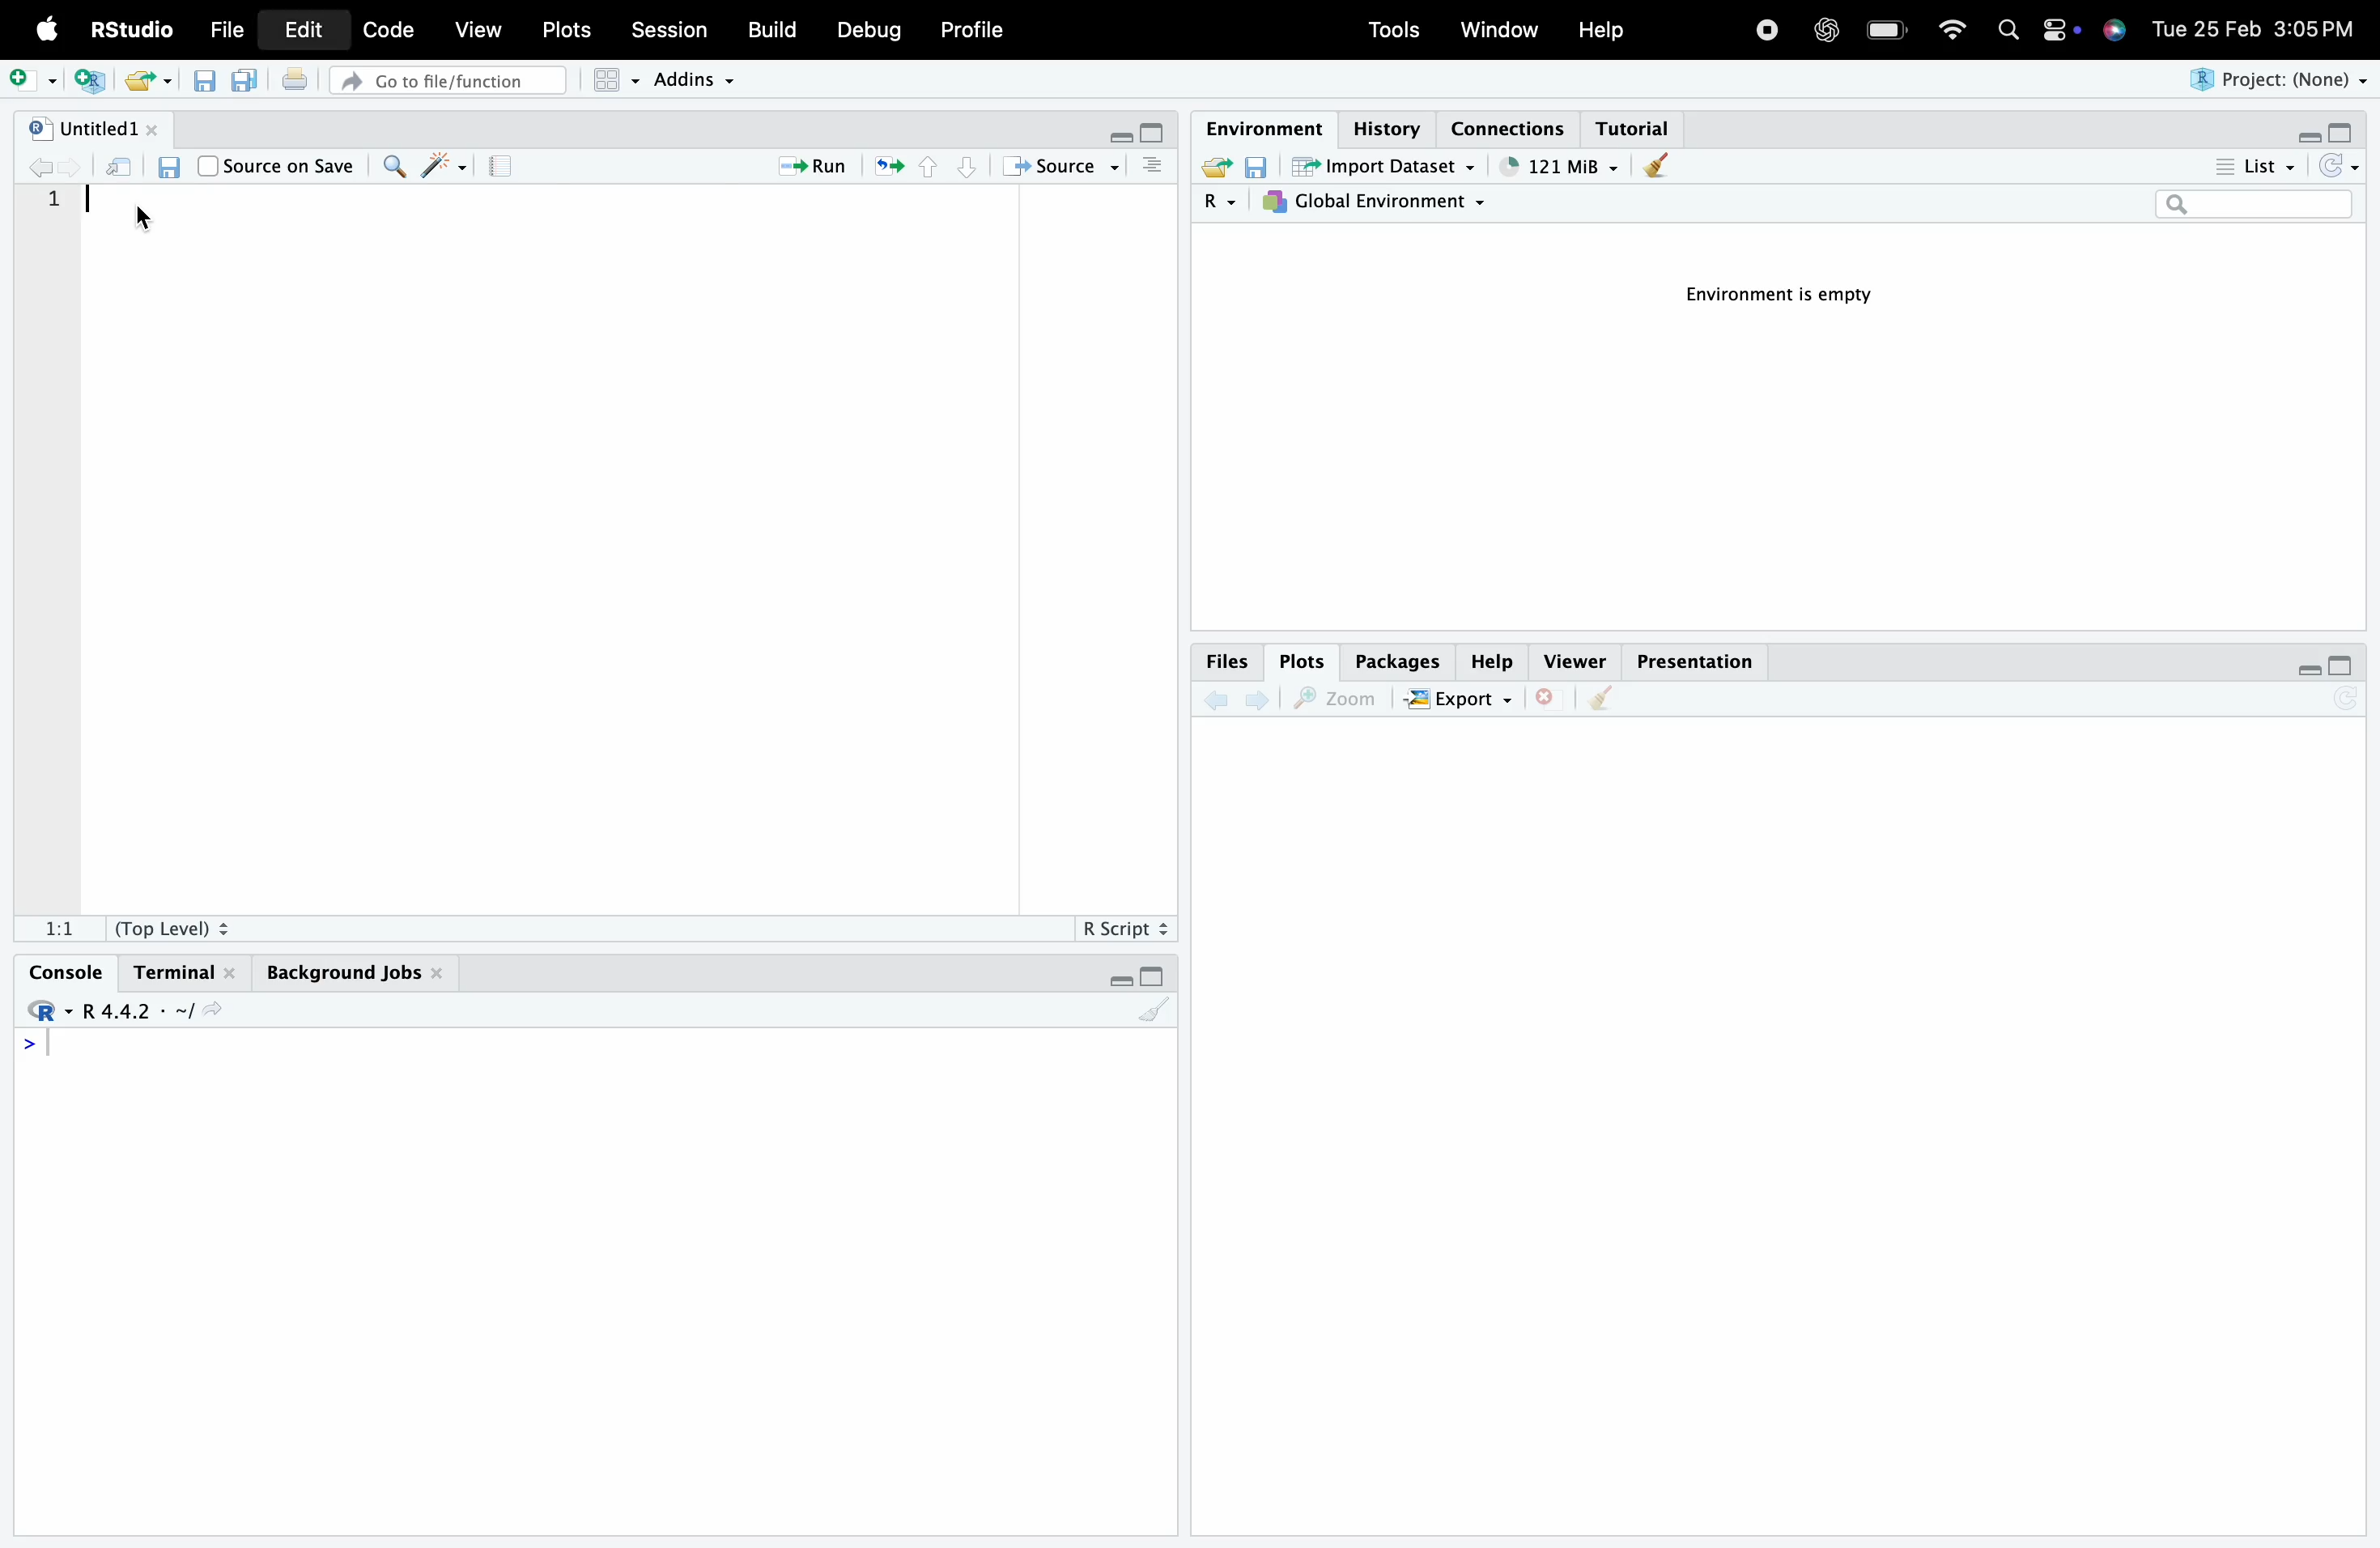  Describe the element at coordinates (392, 166) in the screenshot. I see `Find/Replace` at that location.